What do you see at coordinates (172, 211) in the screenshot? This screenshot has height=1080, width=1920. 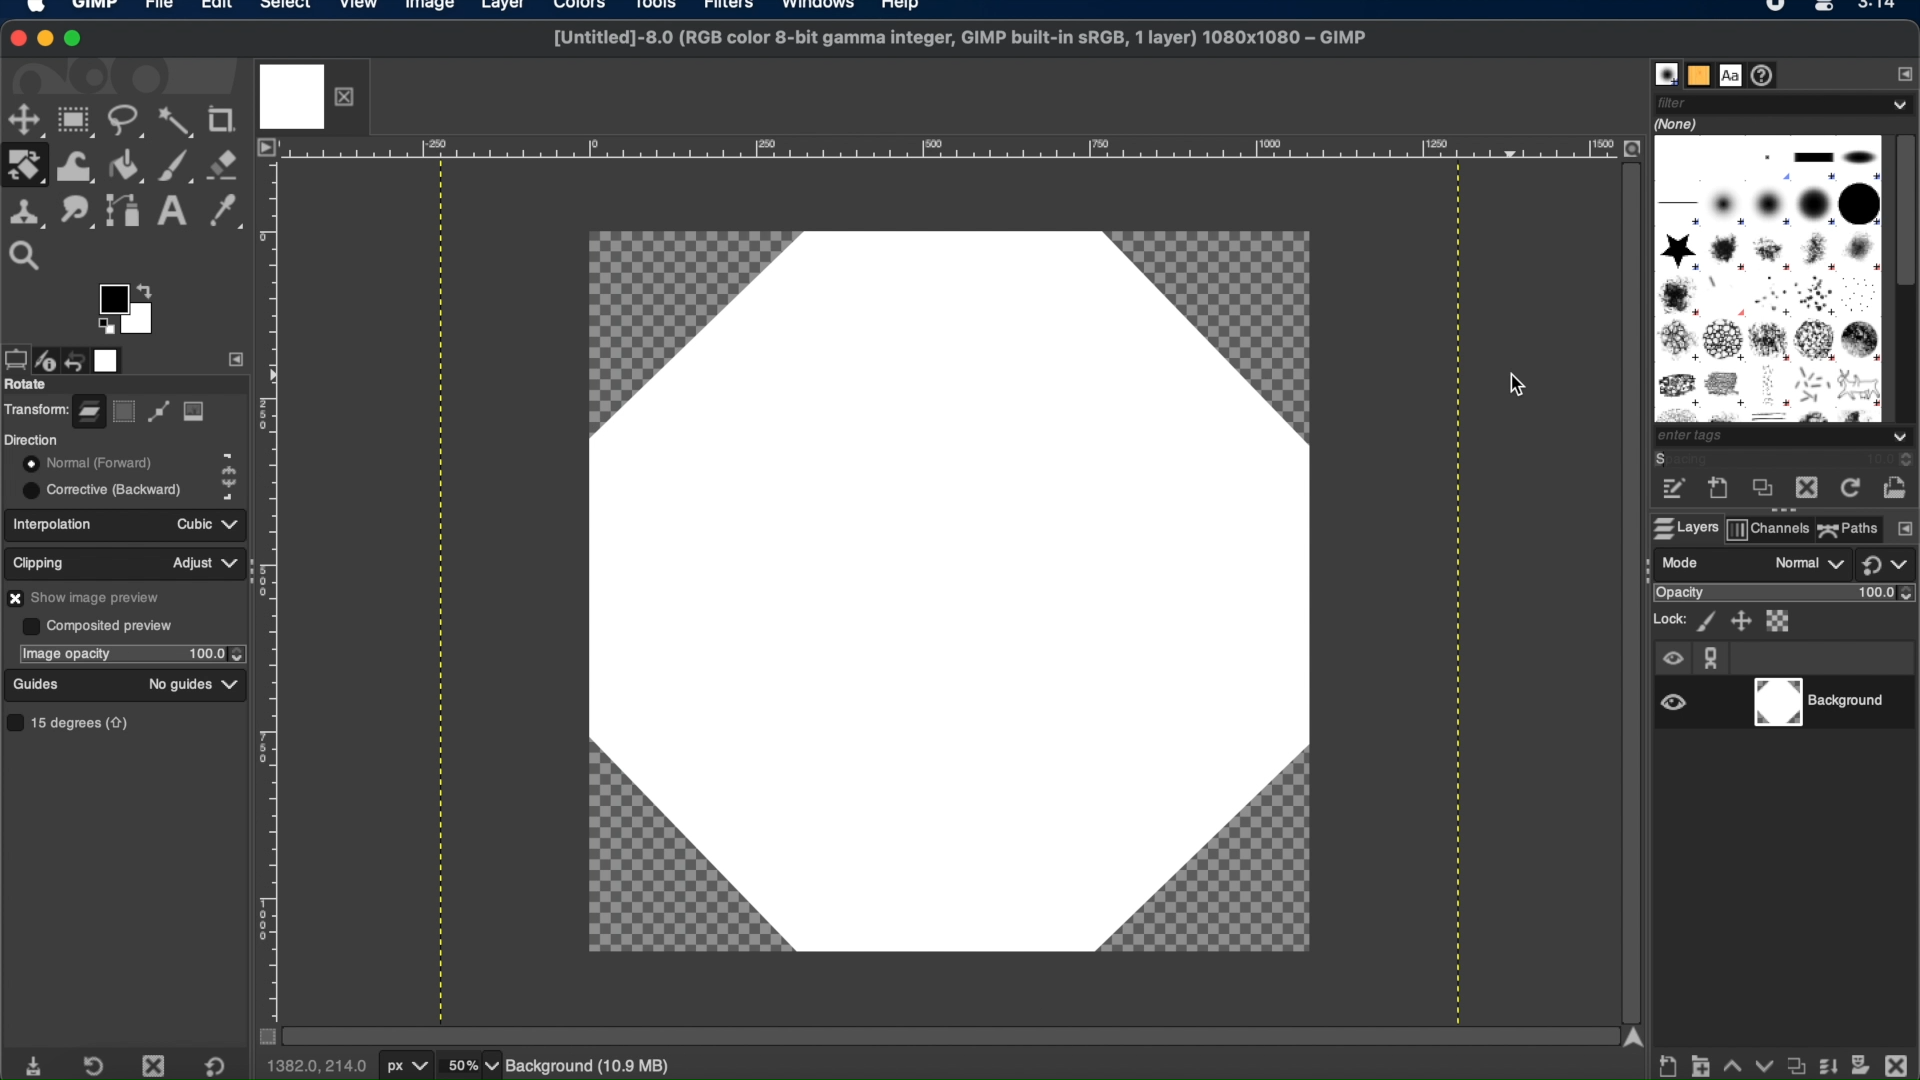 I see `text tool ` at bounding box center [172, 211].